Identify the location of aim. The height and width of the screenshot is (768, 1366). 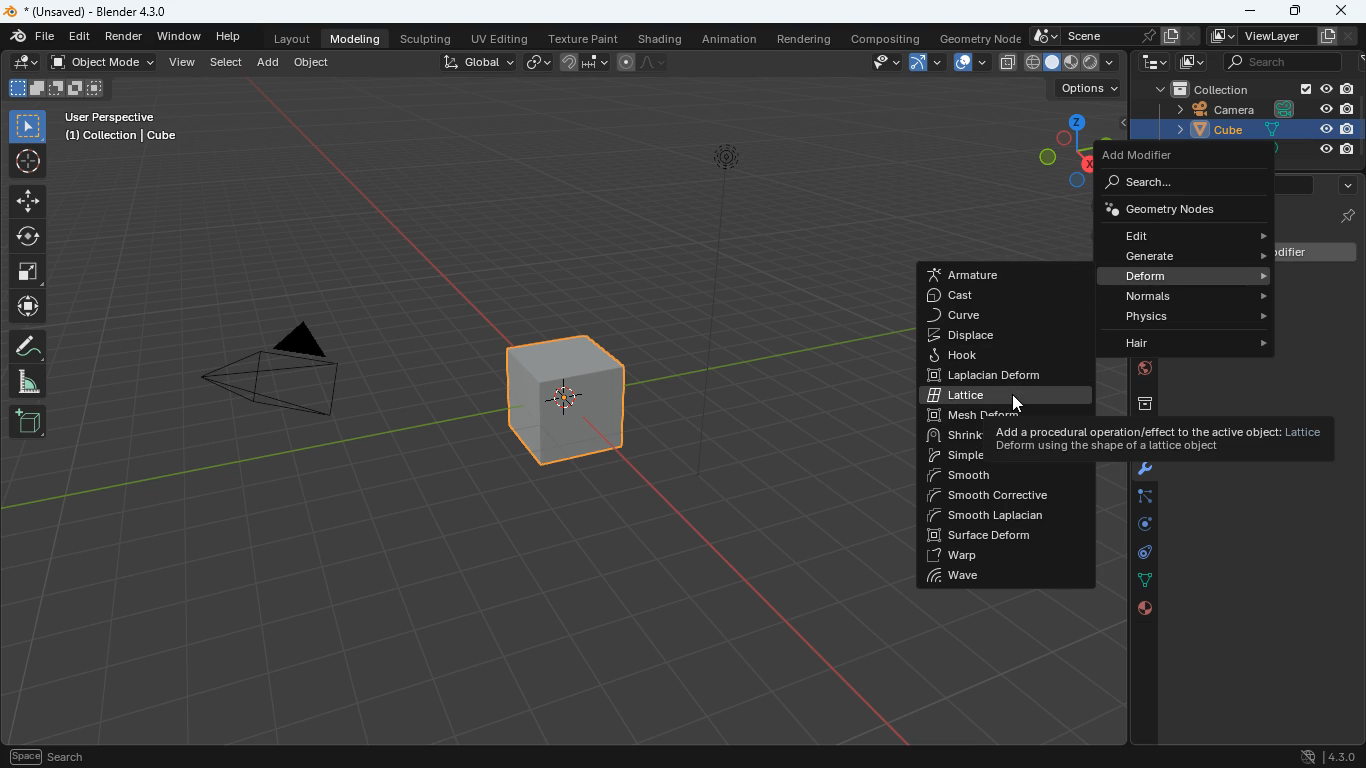
(27, 161).